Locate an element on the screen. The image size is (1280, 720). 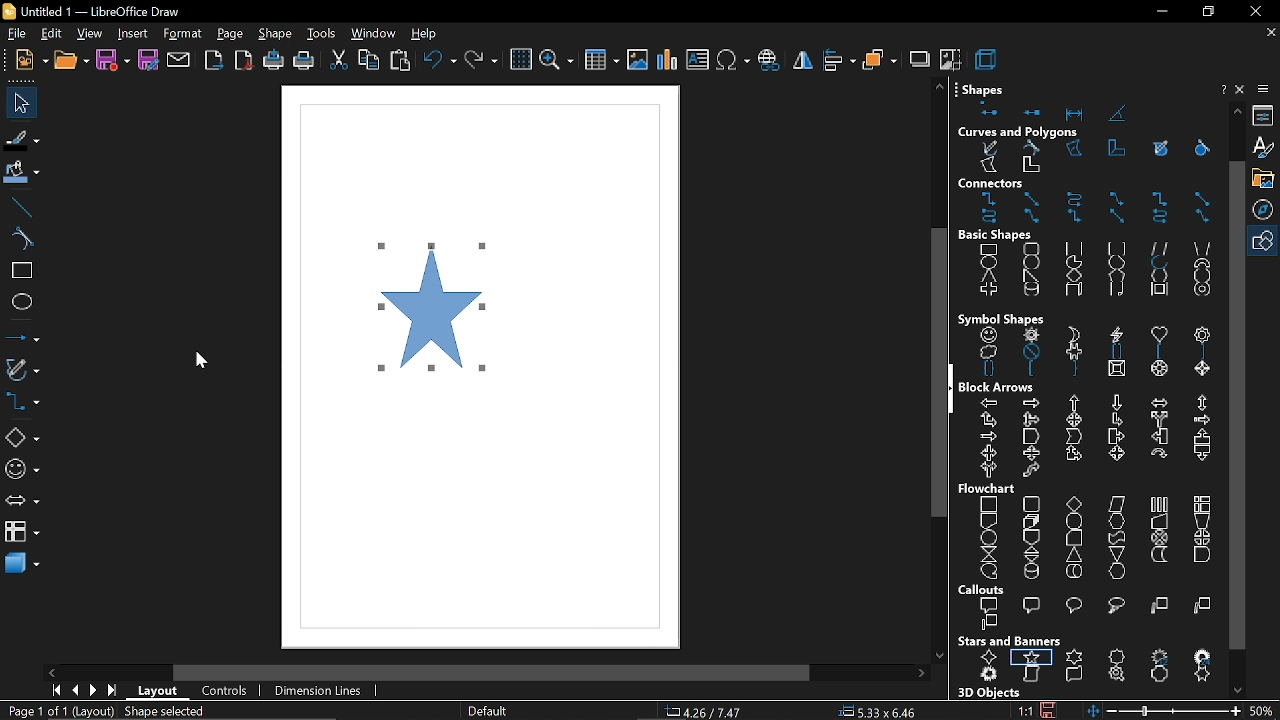
new is located at coordinates (29, 59).